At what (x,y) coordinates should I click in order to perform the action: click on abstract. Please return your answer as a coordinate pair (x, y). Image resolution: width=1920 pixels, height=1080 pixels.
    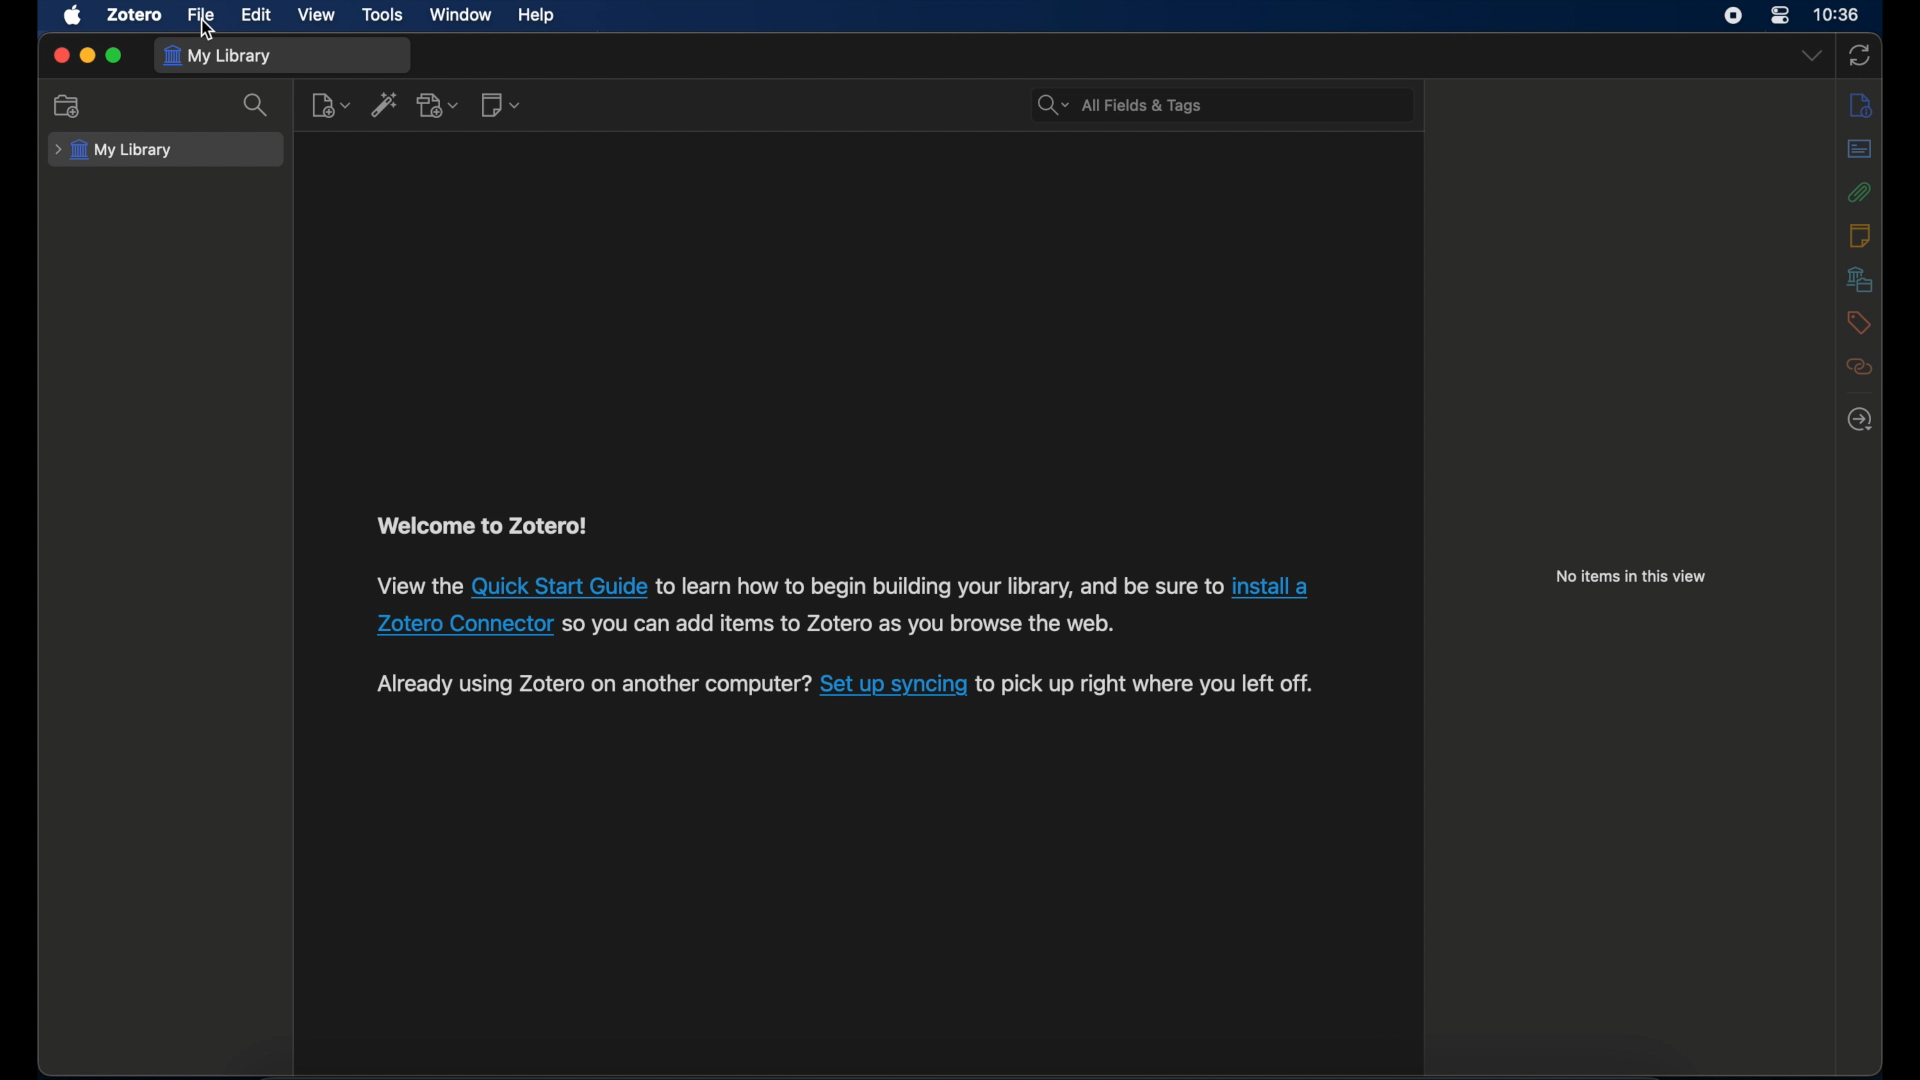
    Looking at the image, I should click on (1861, 149).